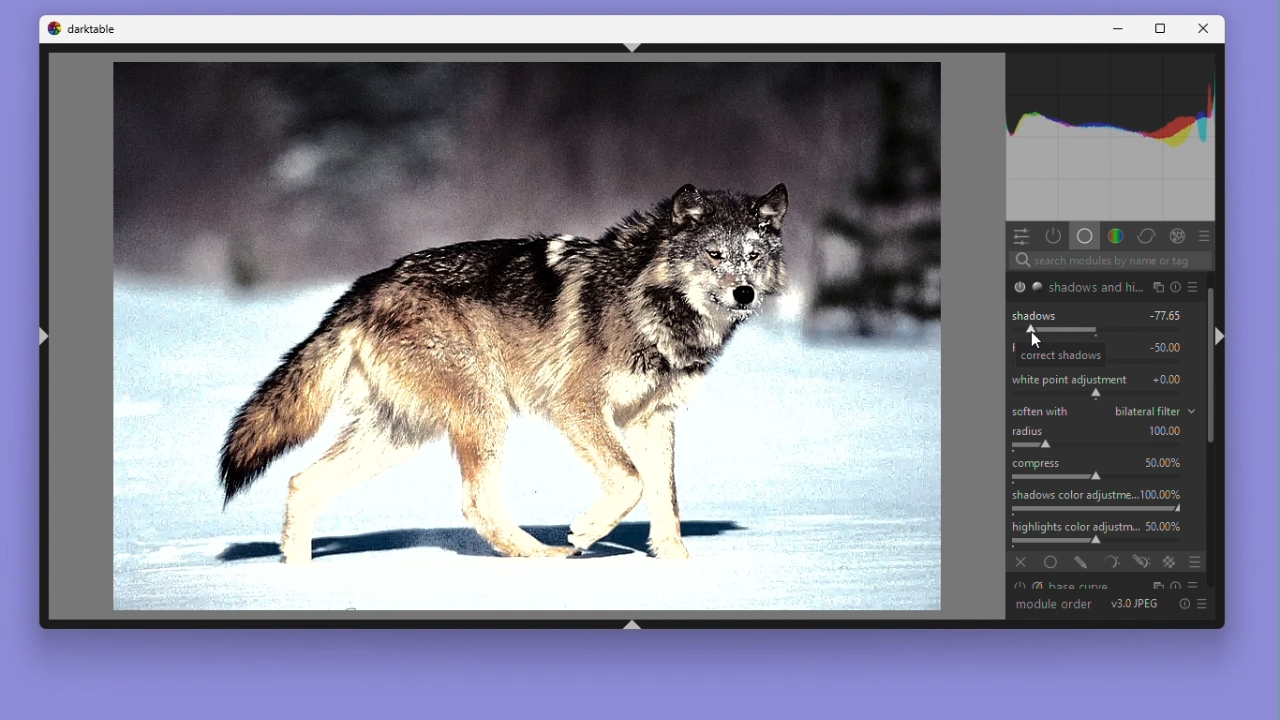 The width and height of the screenshot is (1280, 720). What do you see at coordinates (1177, 585) in the screenshot?
I see `reset parameters` at bounding box center [1177, 585].